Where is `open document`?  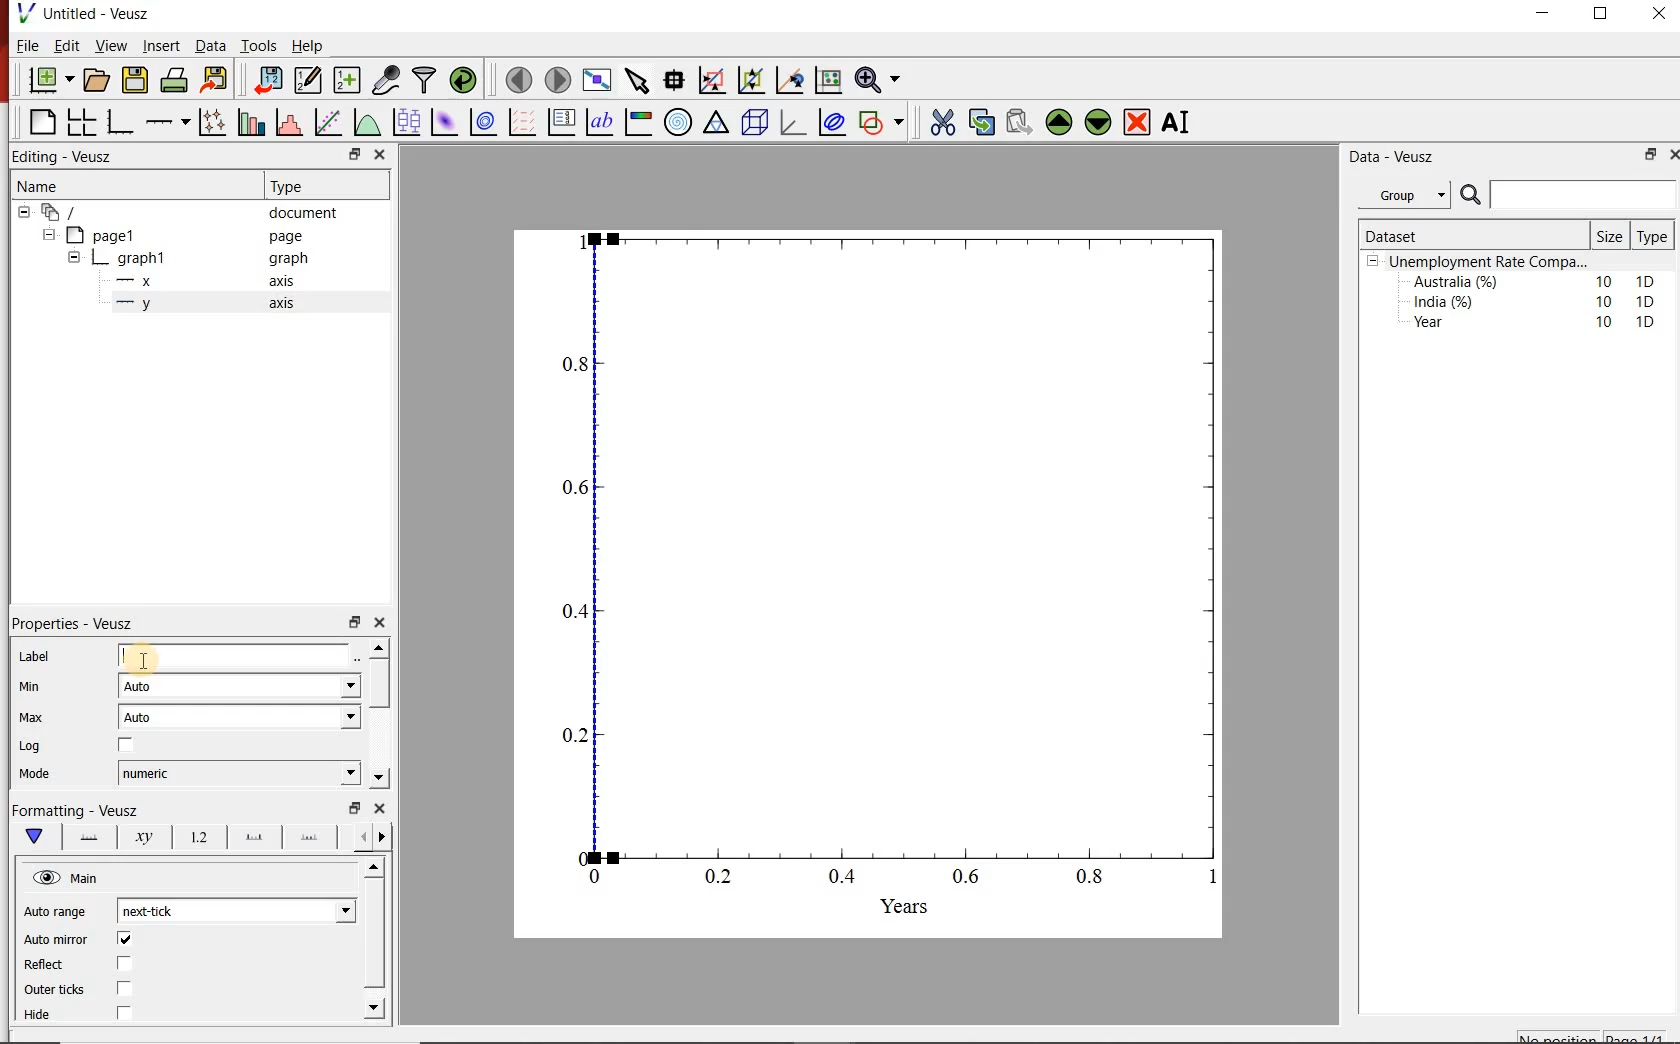
open document is located at coordinates (98, 80).